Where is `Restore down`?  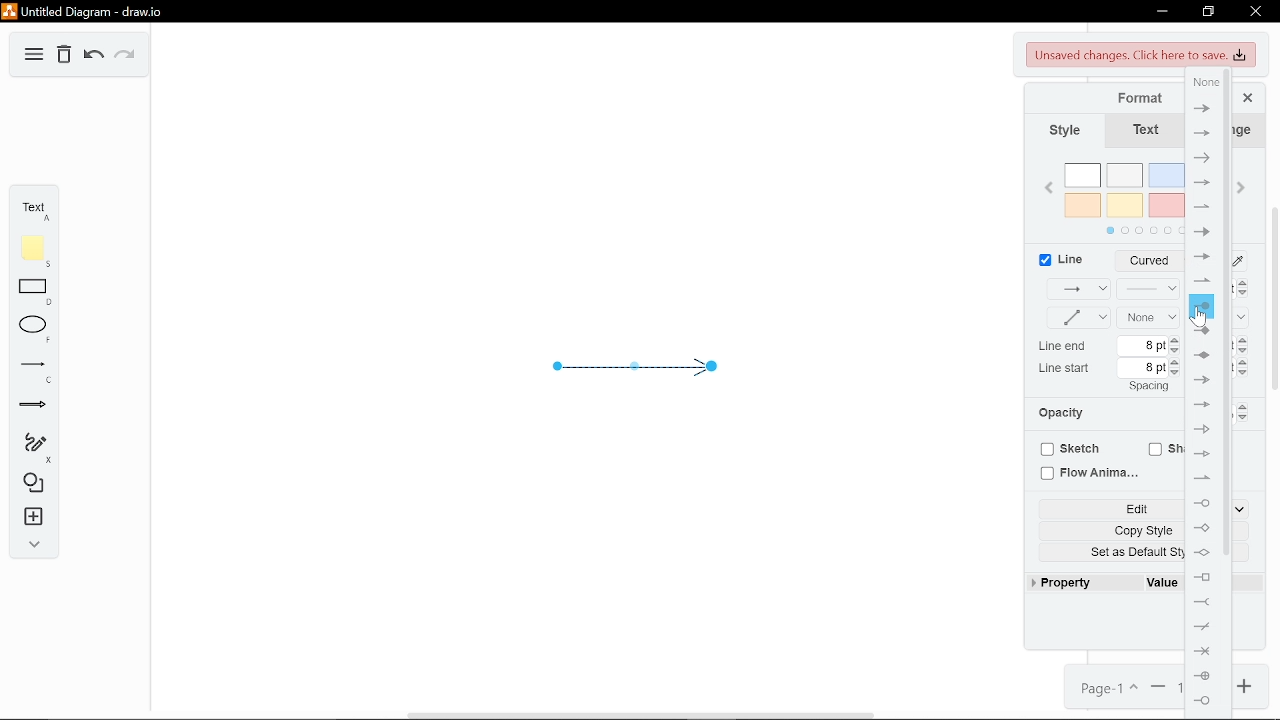 Restore down is located at coordinates (1211, 12).